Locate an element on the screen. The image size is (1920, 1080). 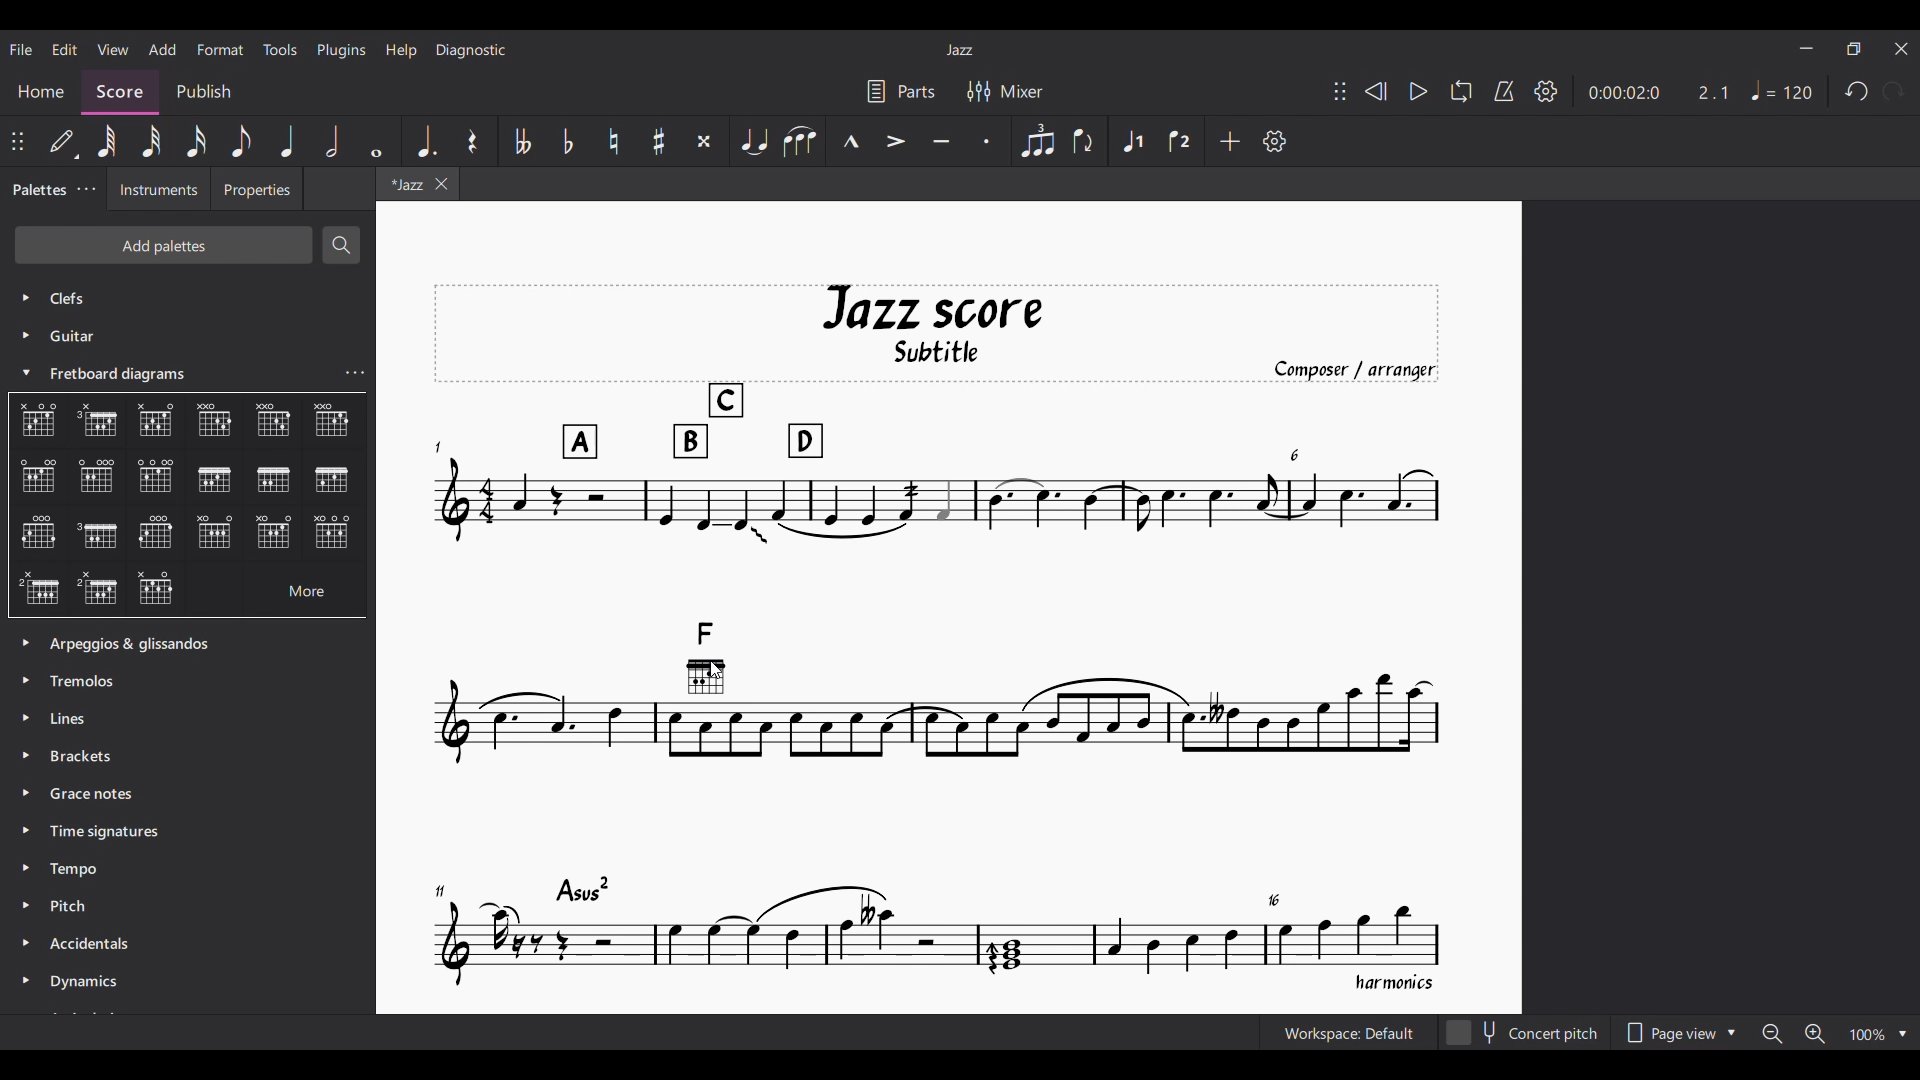
Palette options is located at coordinates (153, 639).